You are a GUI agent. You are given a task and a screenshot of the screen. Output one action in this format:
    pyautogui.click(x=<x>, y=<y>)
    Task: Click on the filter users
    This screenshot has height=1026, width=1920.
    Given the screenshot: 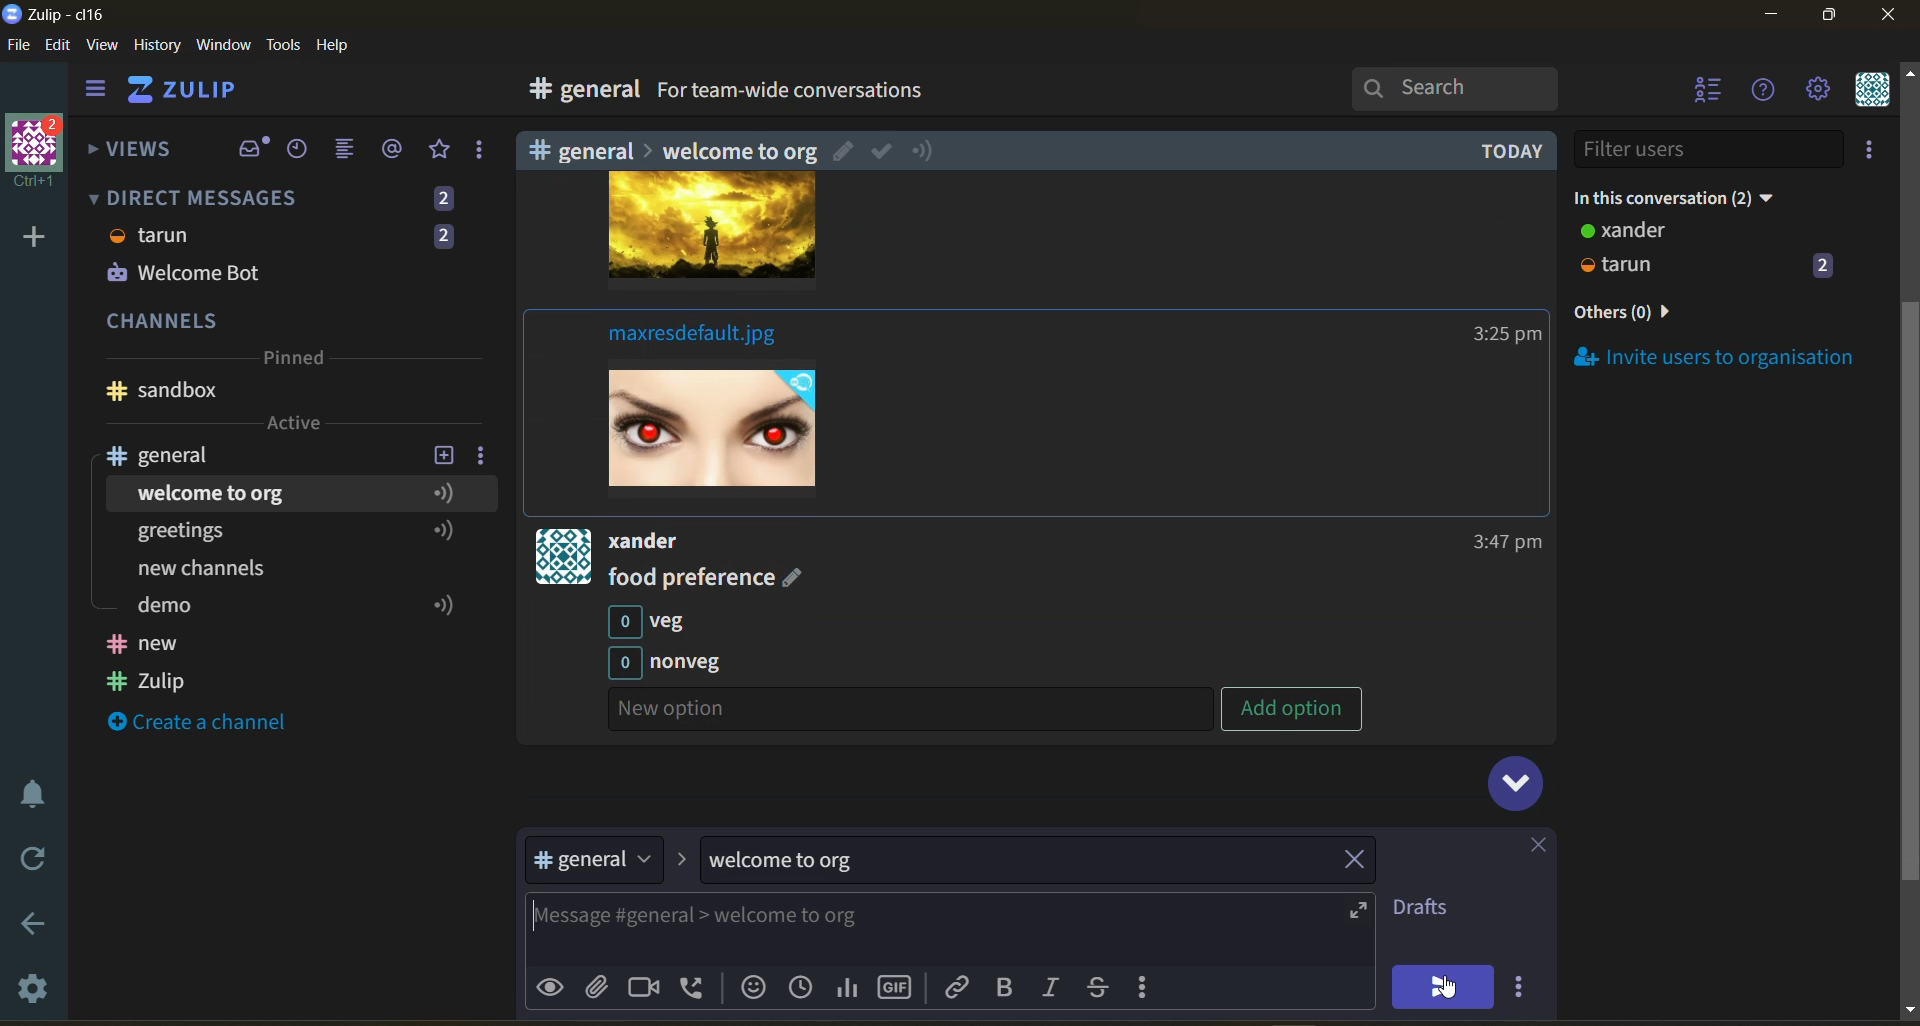 What is the action you would take?
    pyautogui.click(x=1710, y=149)
    